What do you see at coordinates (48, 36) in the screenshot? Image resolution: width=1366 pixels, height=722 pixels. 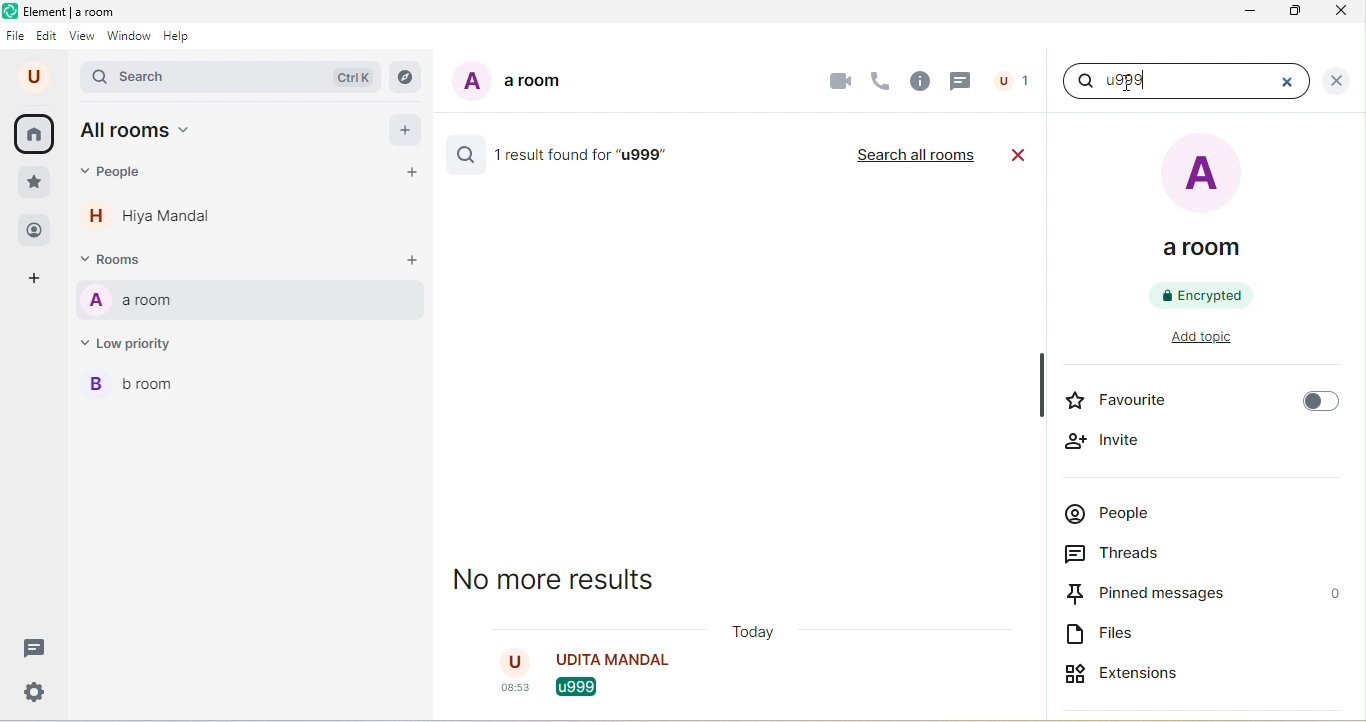 I see `edit` at bounding box center [48, 36].